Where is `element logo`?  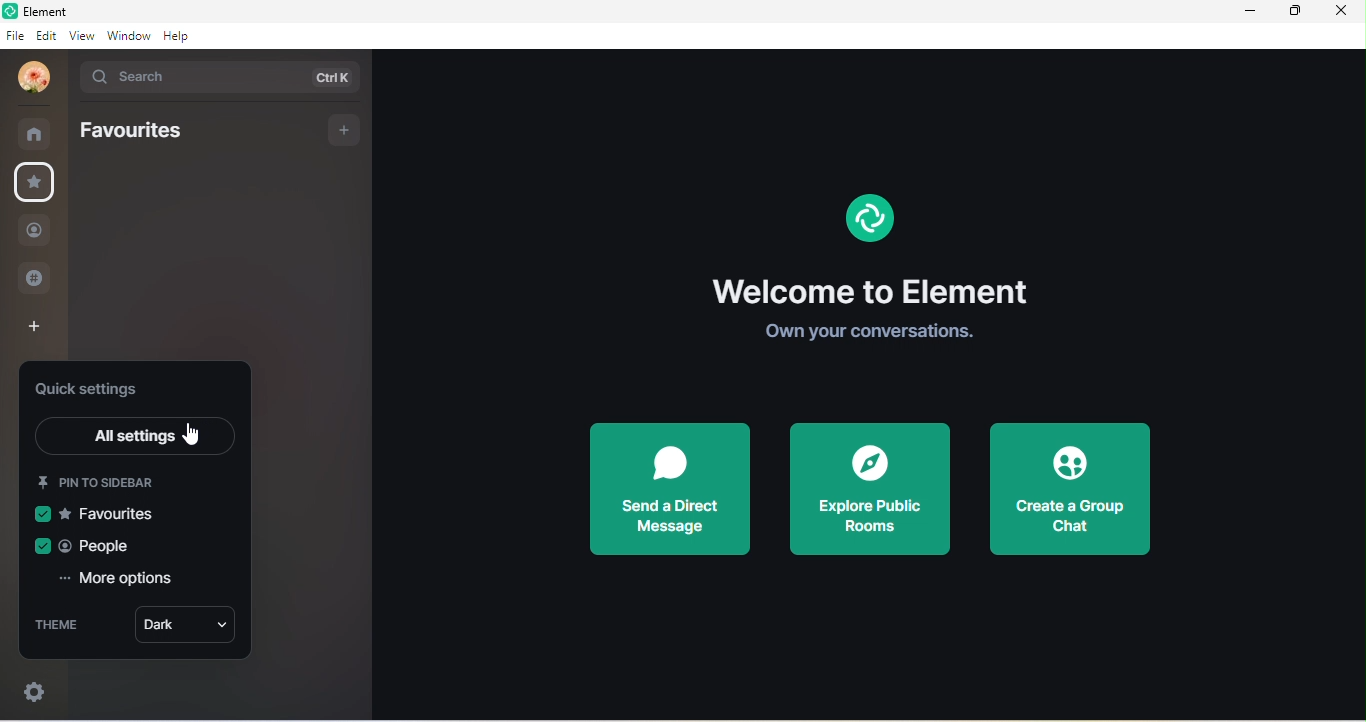 element logo is located at coordinates (868, 220).